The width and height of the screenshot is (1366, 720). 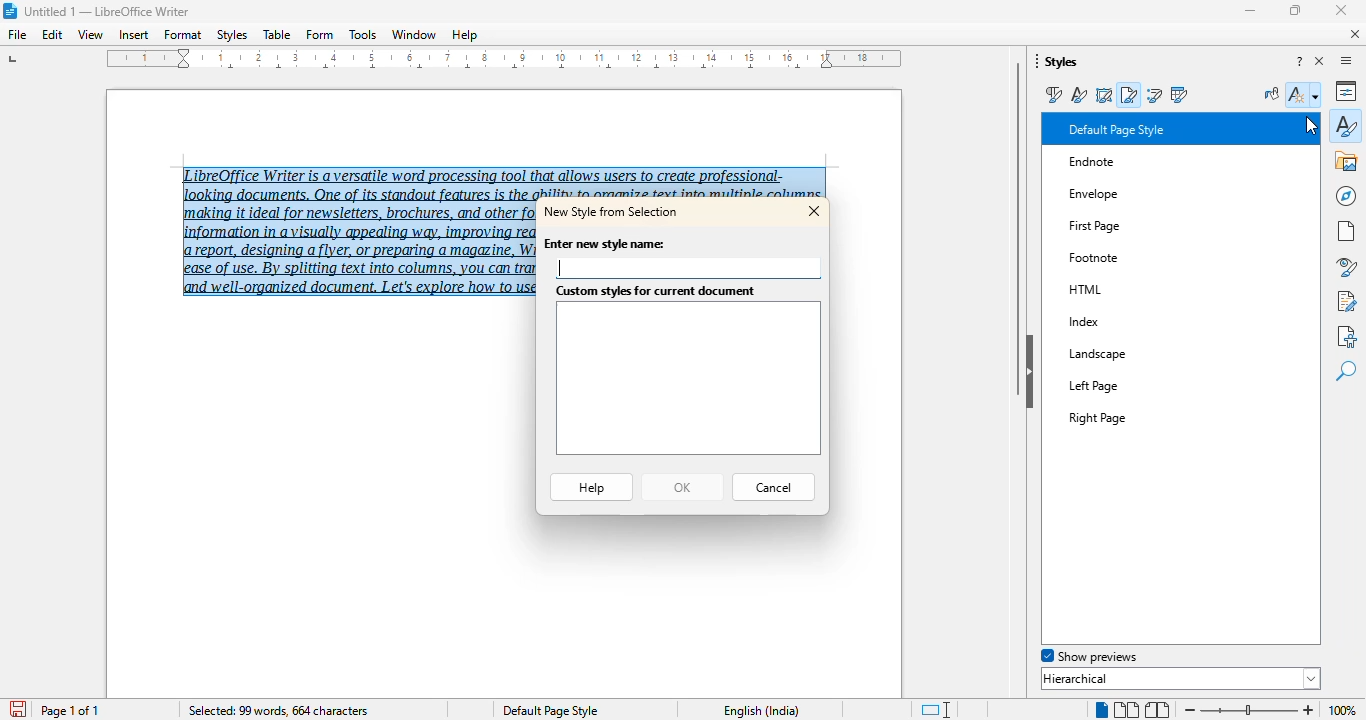 I want to click on sidebar settings, so click(x=1346, y=61).